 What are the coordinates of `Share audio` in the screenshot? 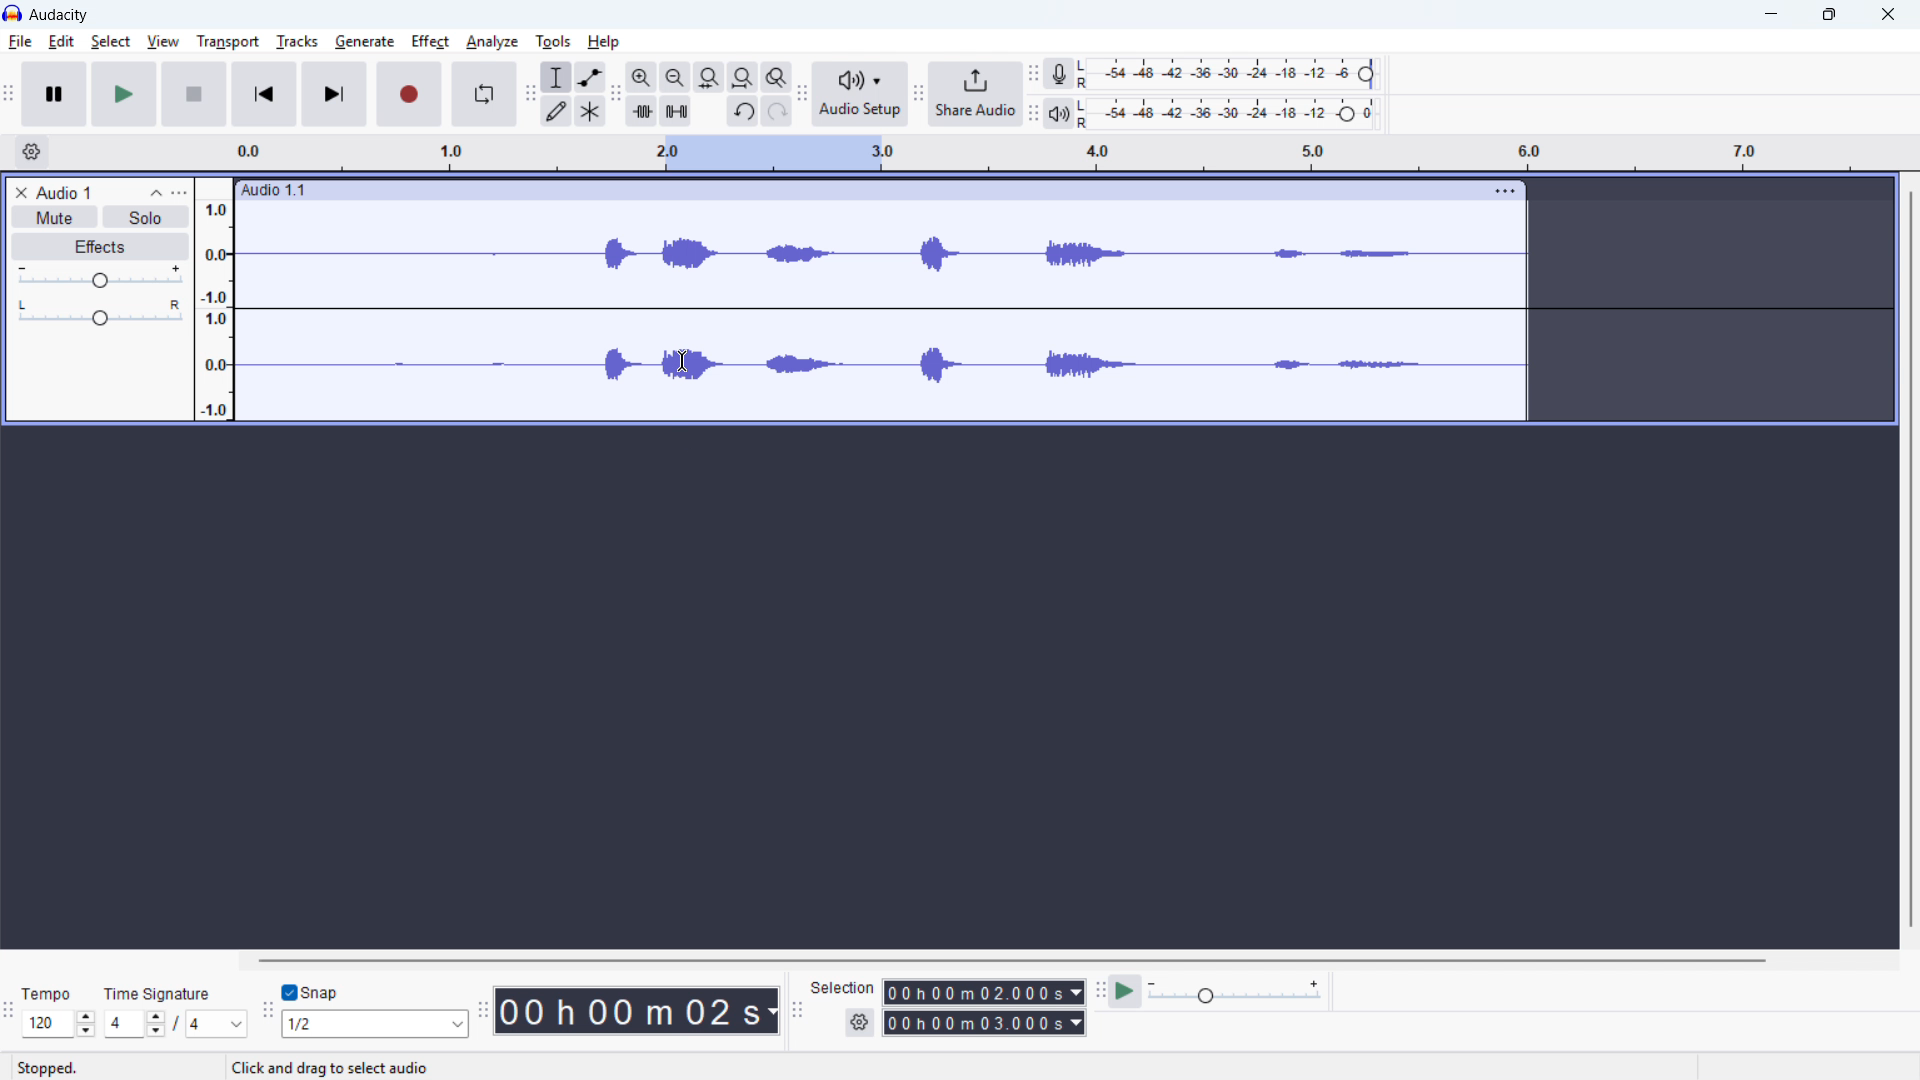 It's located at (976, 95).